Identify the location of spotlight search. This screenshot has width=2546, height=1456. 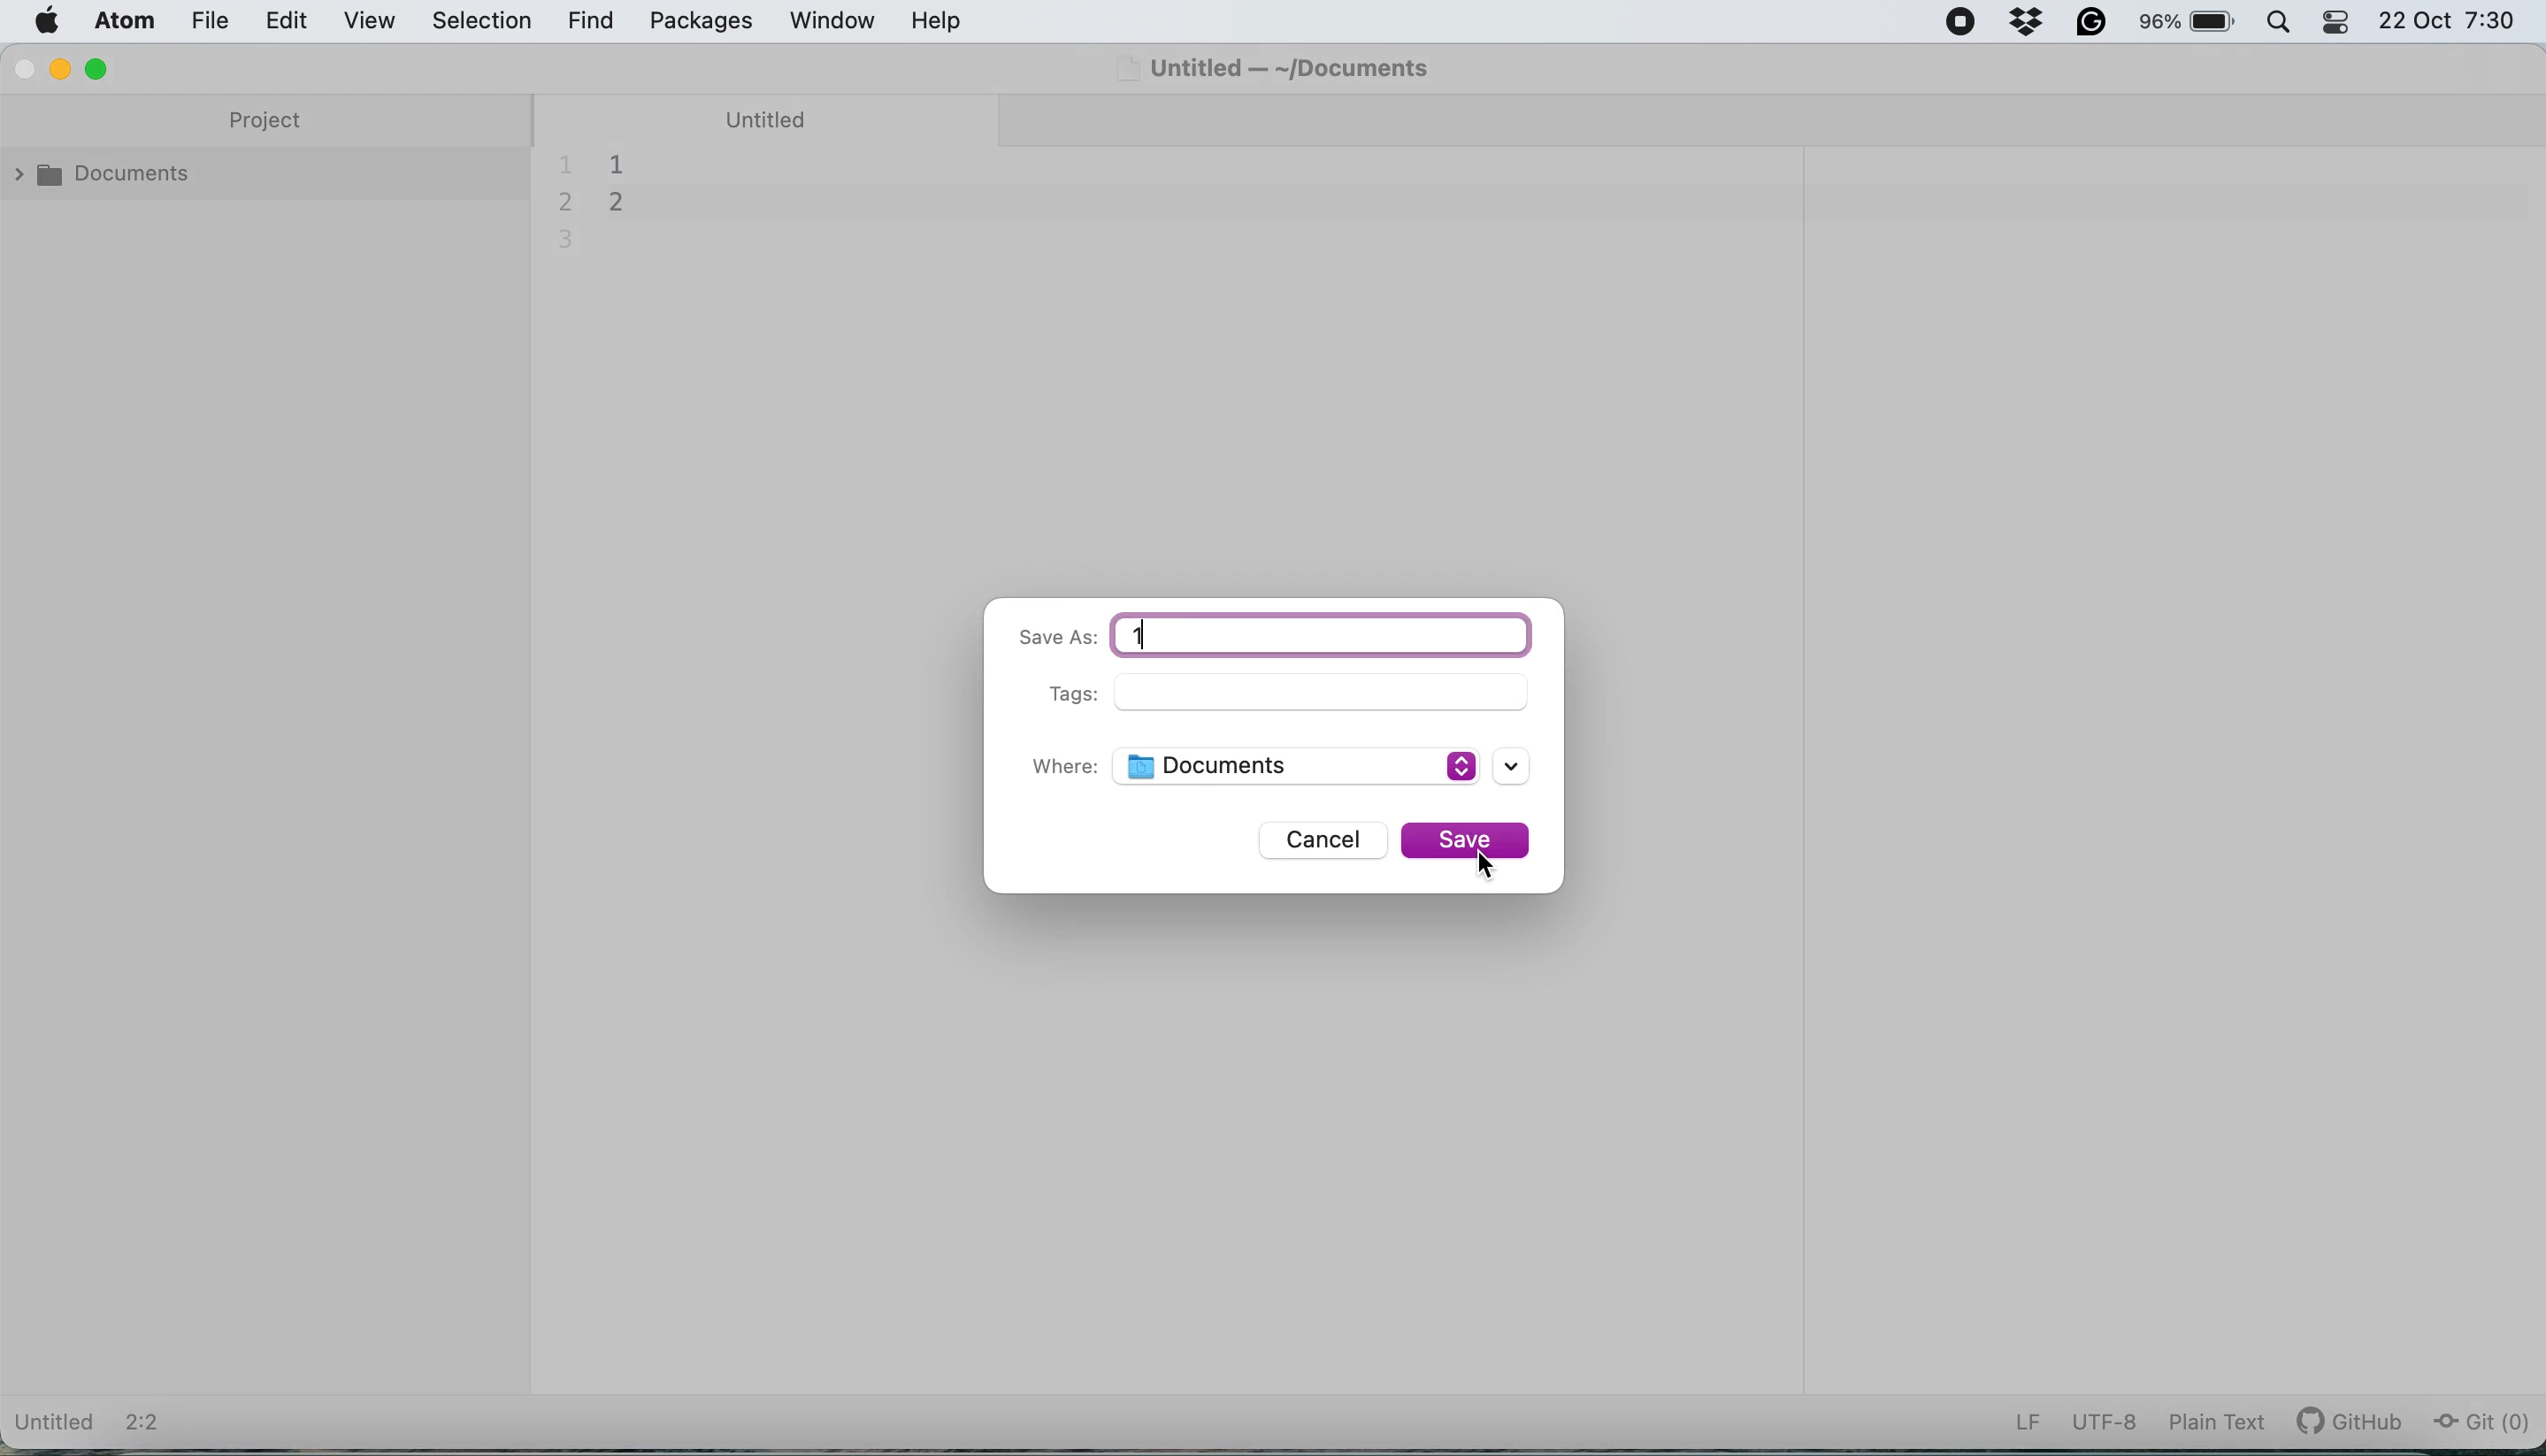
(2278, 27).